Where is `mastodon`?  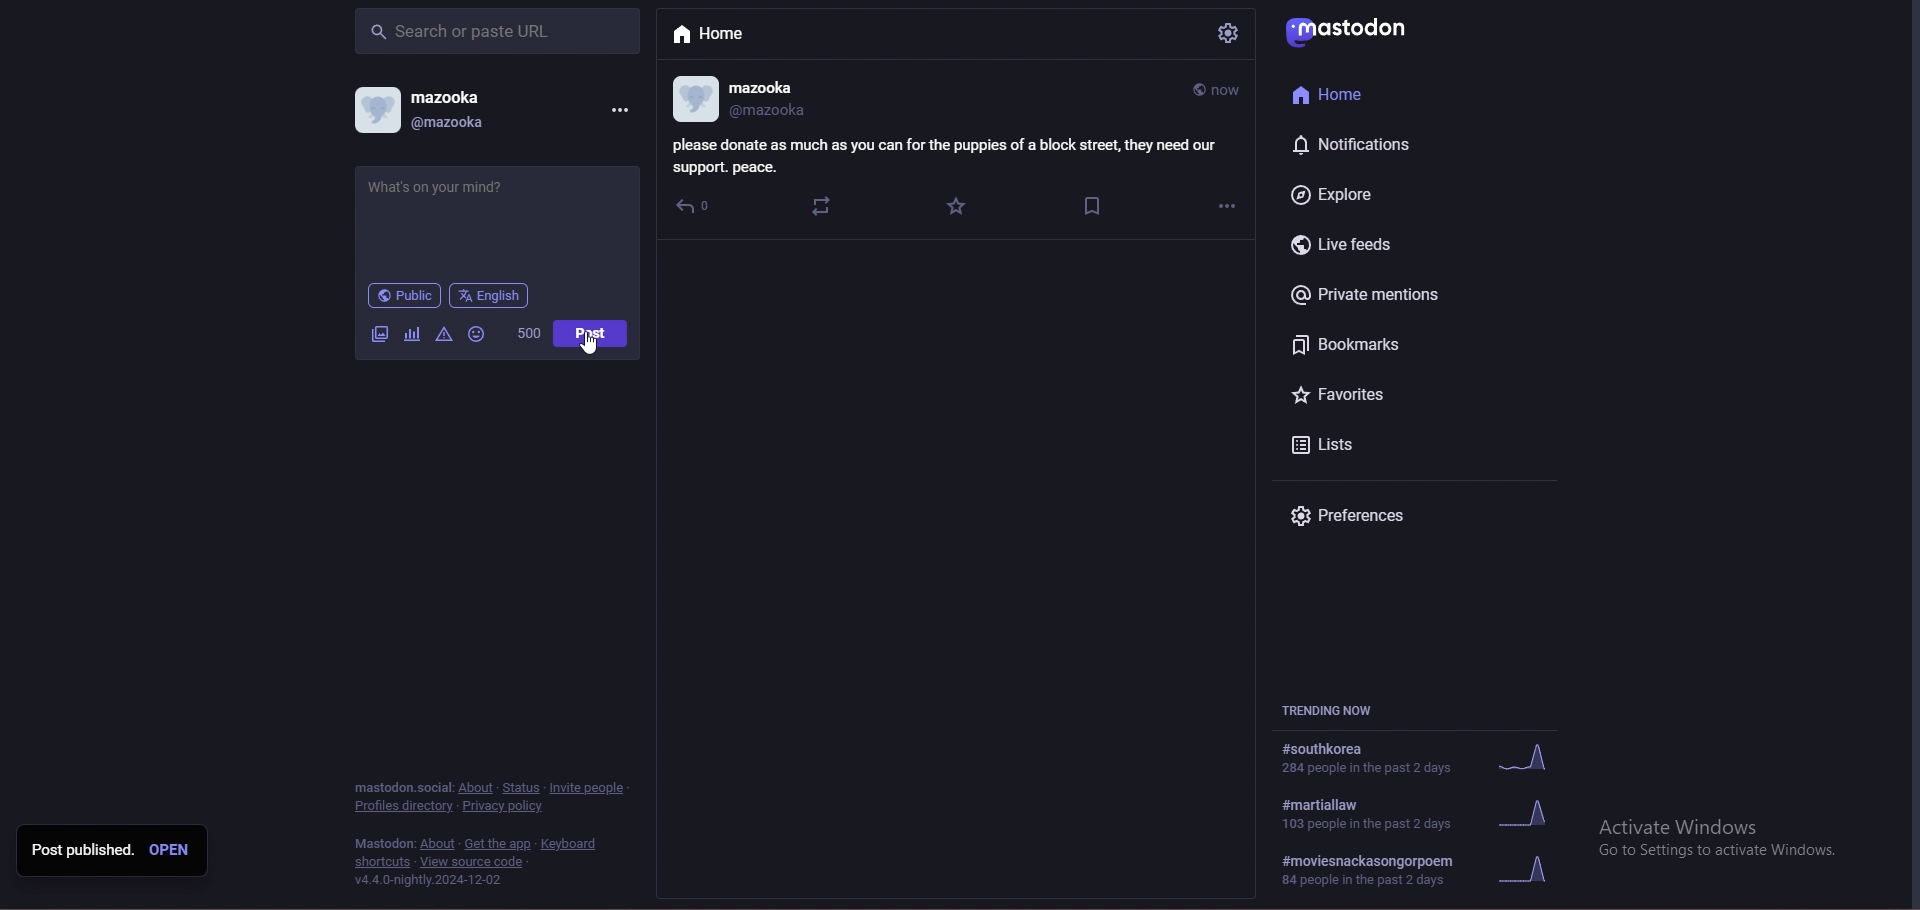
mastodon is located at coordinates (380, 844).